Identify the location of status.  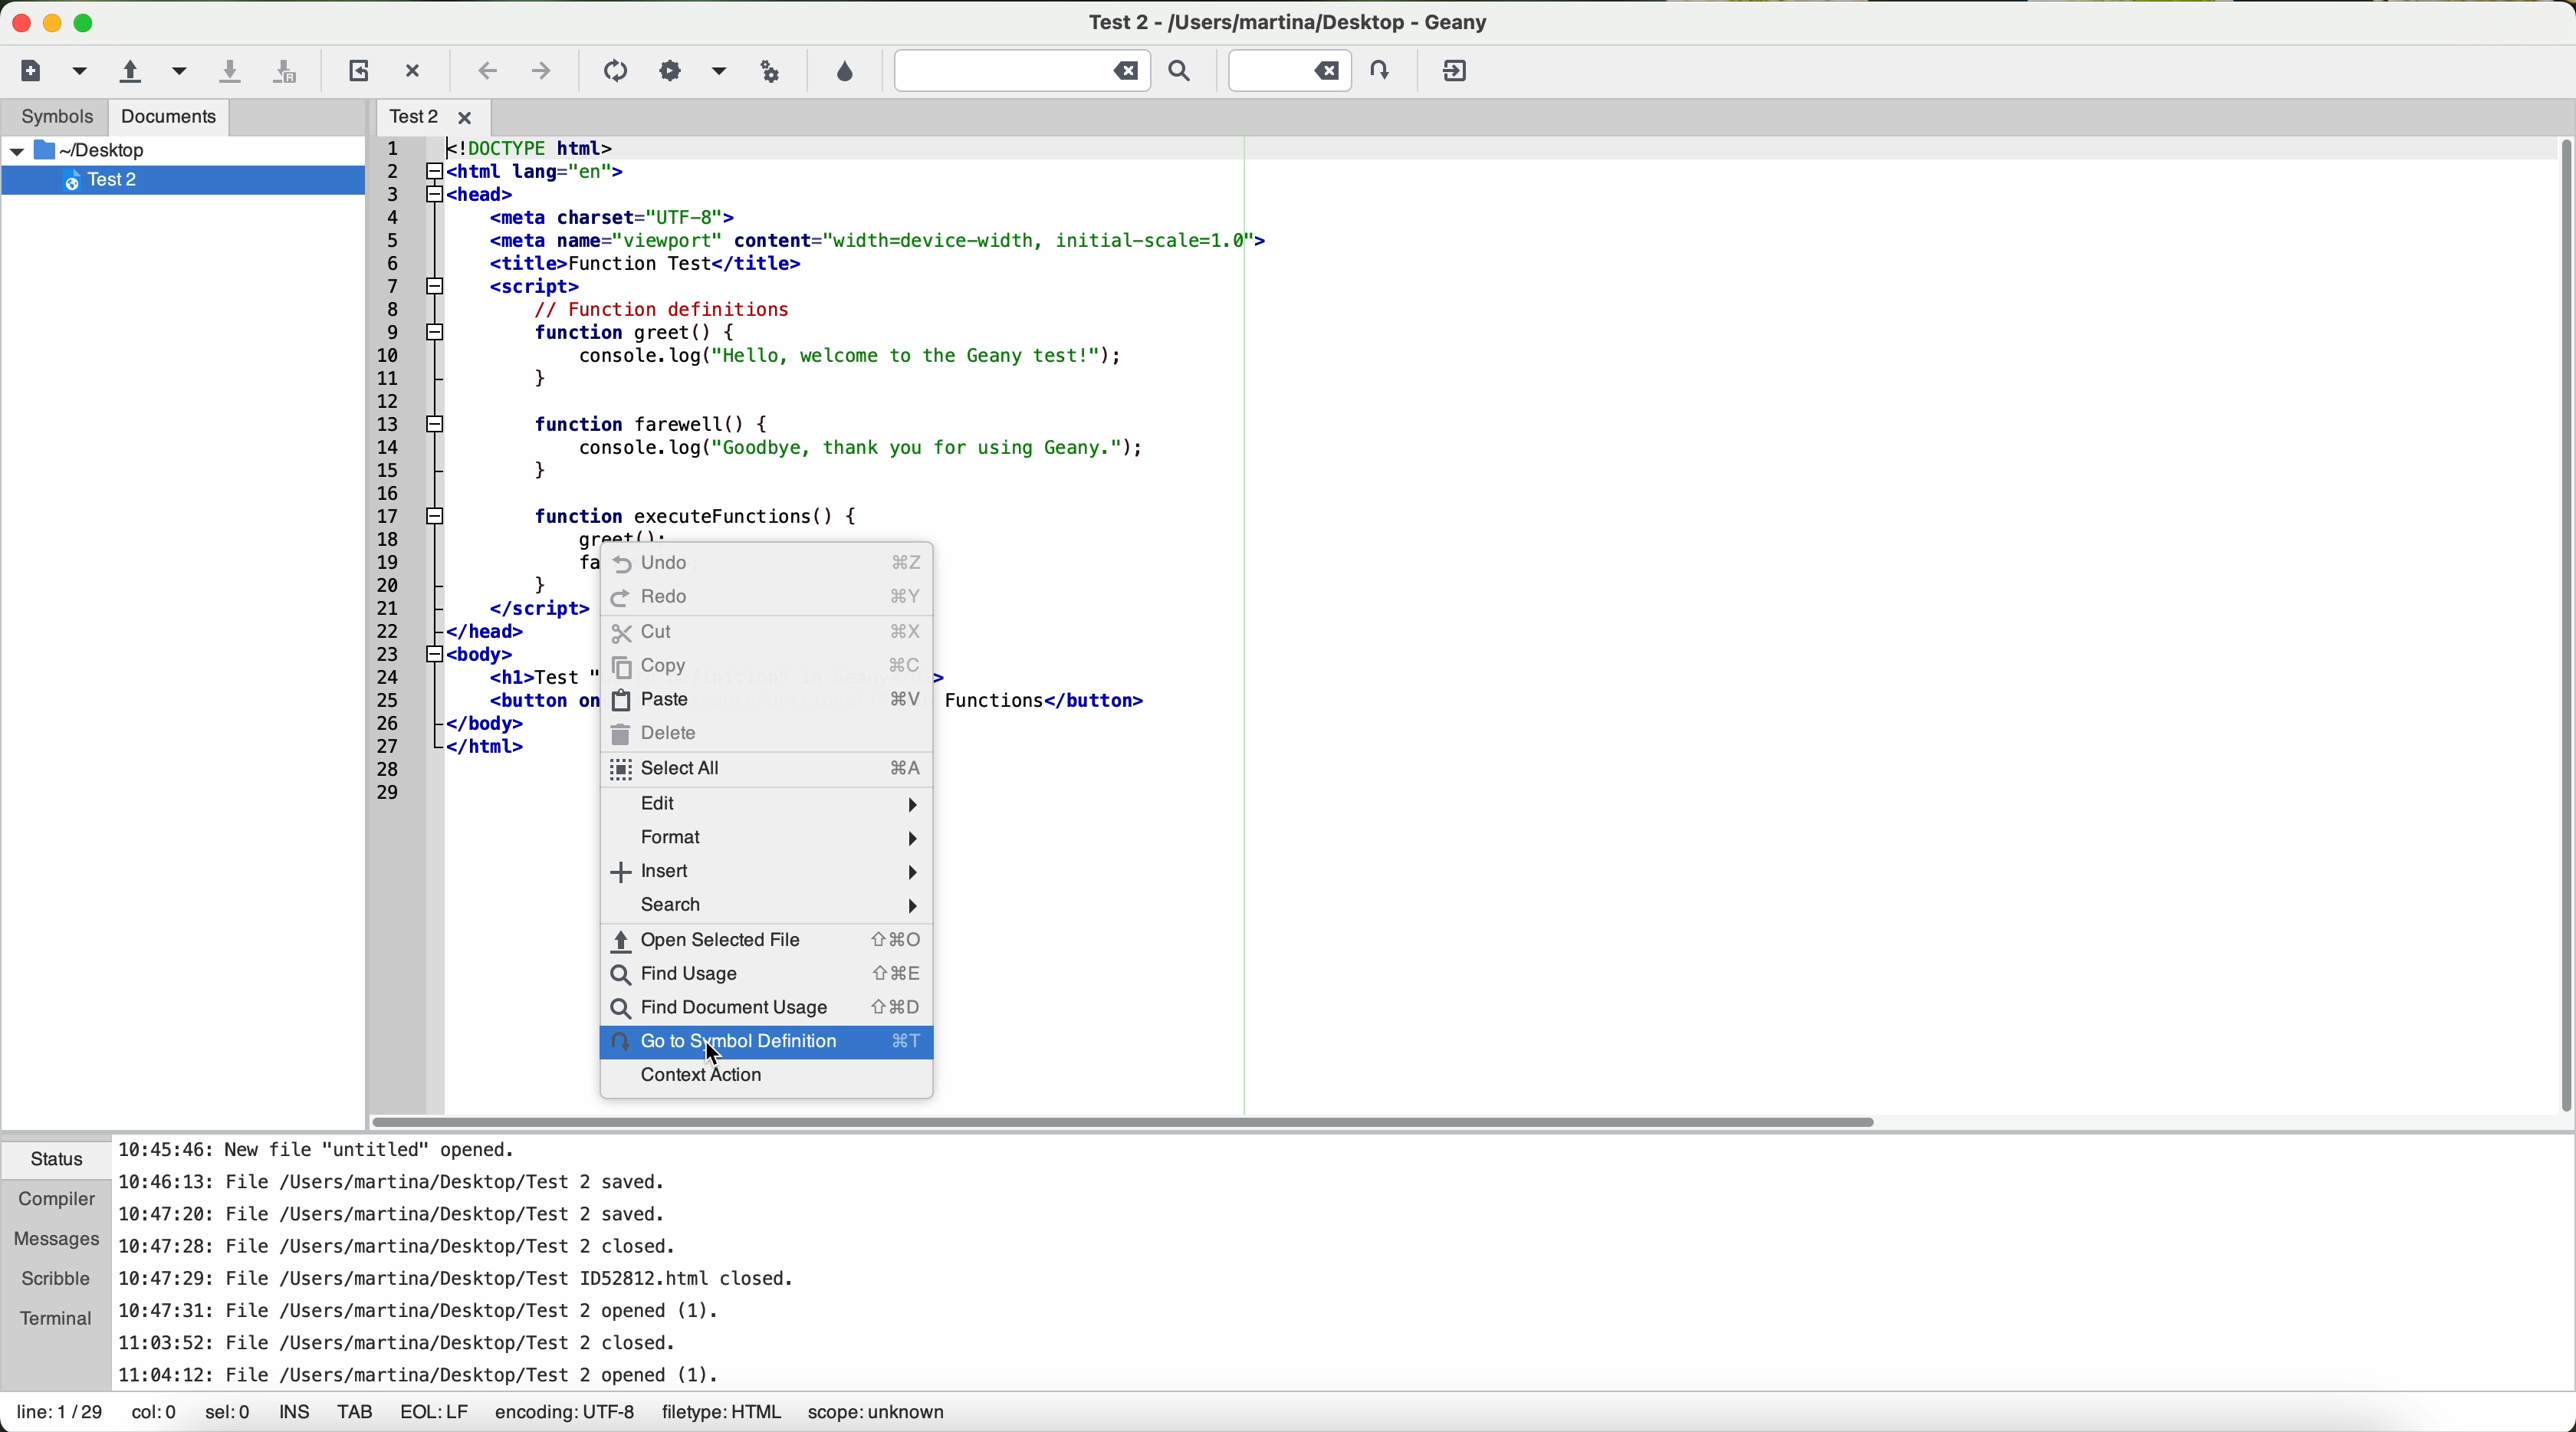
(55, 1162).